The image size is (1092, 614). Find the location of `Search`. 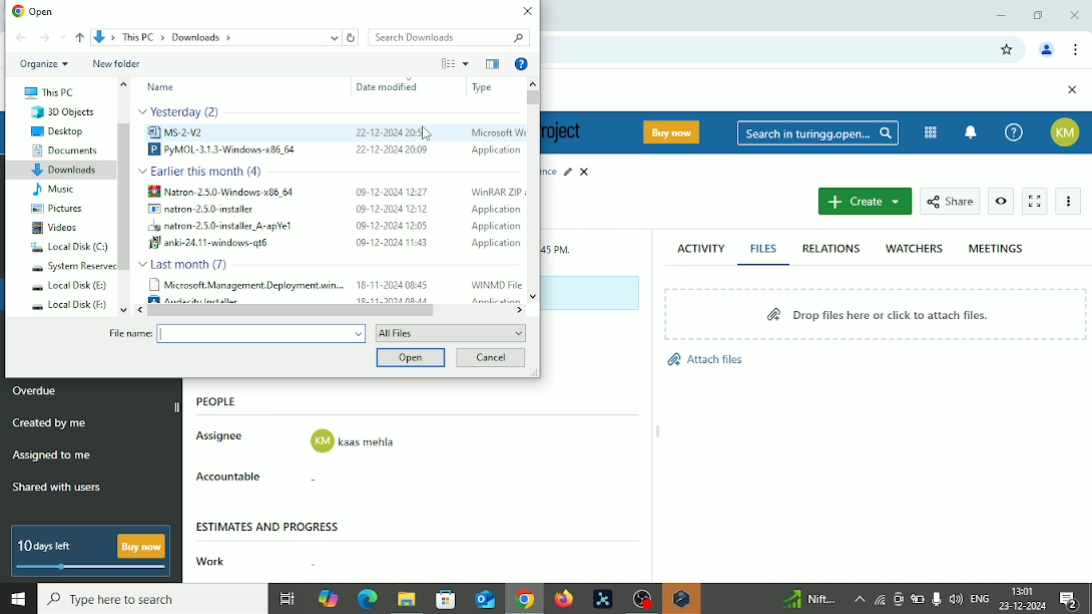

Search is located at coordinates (450, 37).